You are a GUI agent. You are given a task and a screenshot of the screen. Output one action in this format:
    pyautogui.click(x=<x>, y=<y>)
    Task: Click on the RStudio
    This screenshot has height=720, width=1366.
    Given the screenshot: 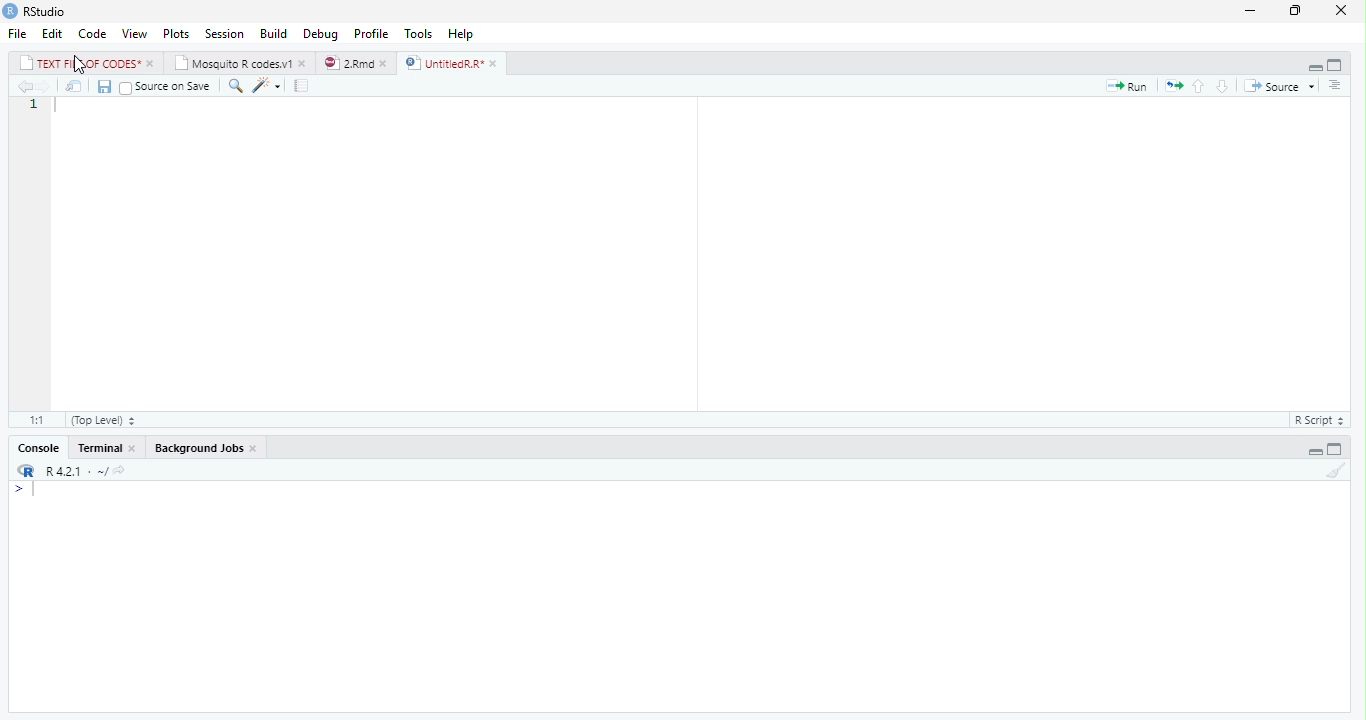 What is the action you would take?
    pyautogui.click(x=37, y=12)
    